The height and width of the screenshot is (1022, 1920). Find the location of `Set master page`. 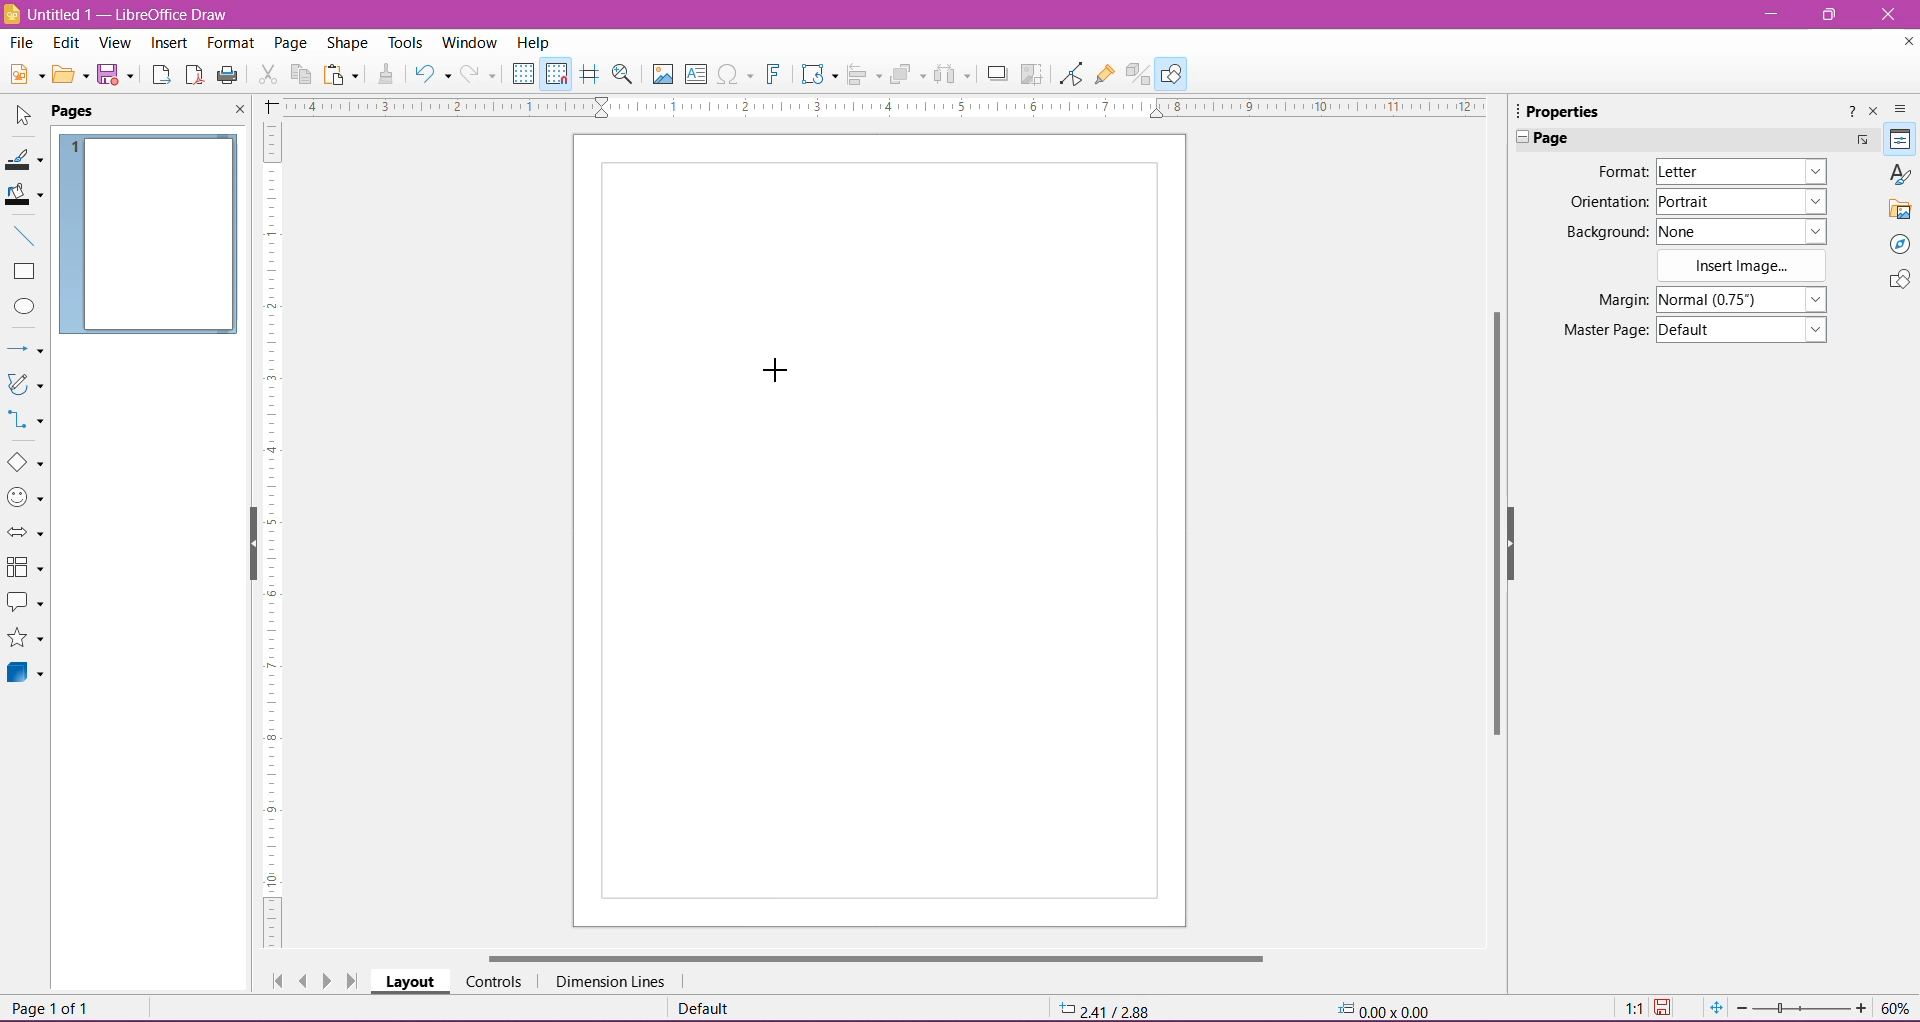

Set master page is located at coordinates (1743, 328).